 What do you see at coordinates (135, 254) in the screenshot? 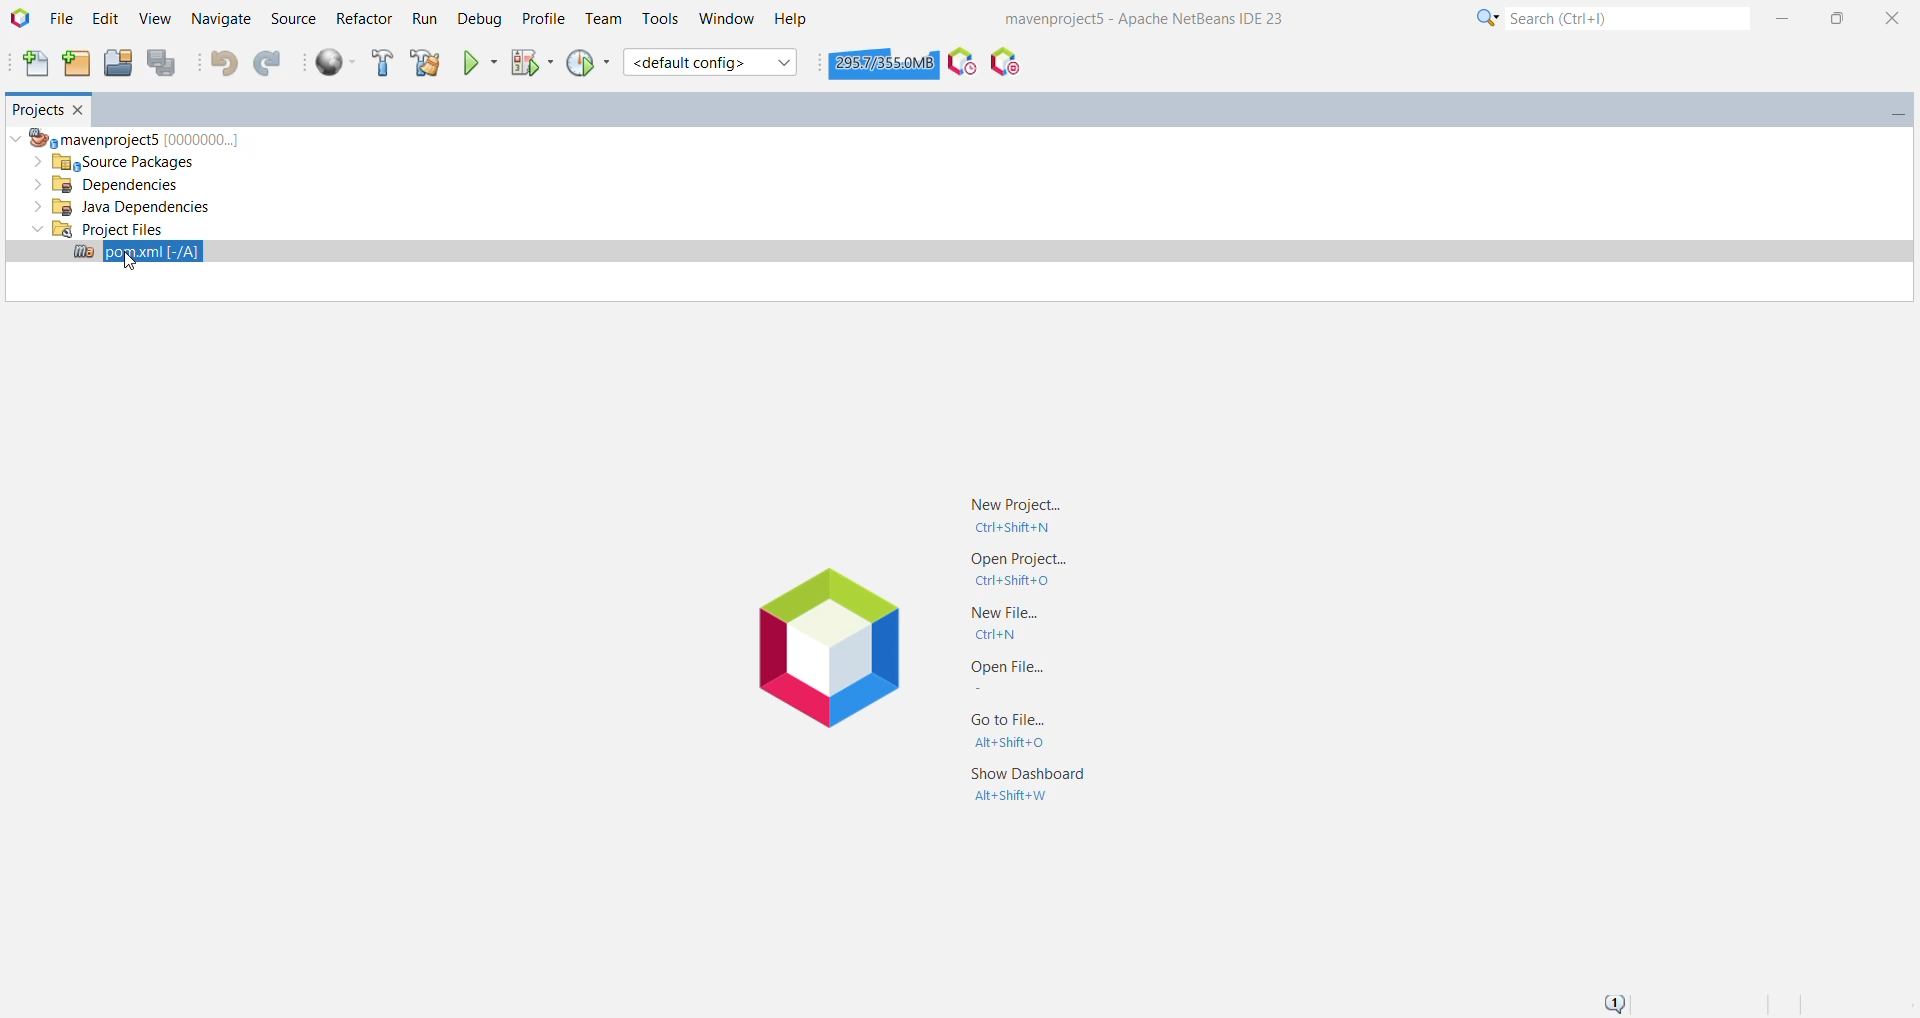
I see `pom.xml` at bounding box center [135, 254].